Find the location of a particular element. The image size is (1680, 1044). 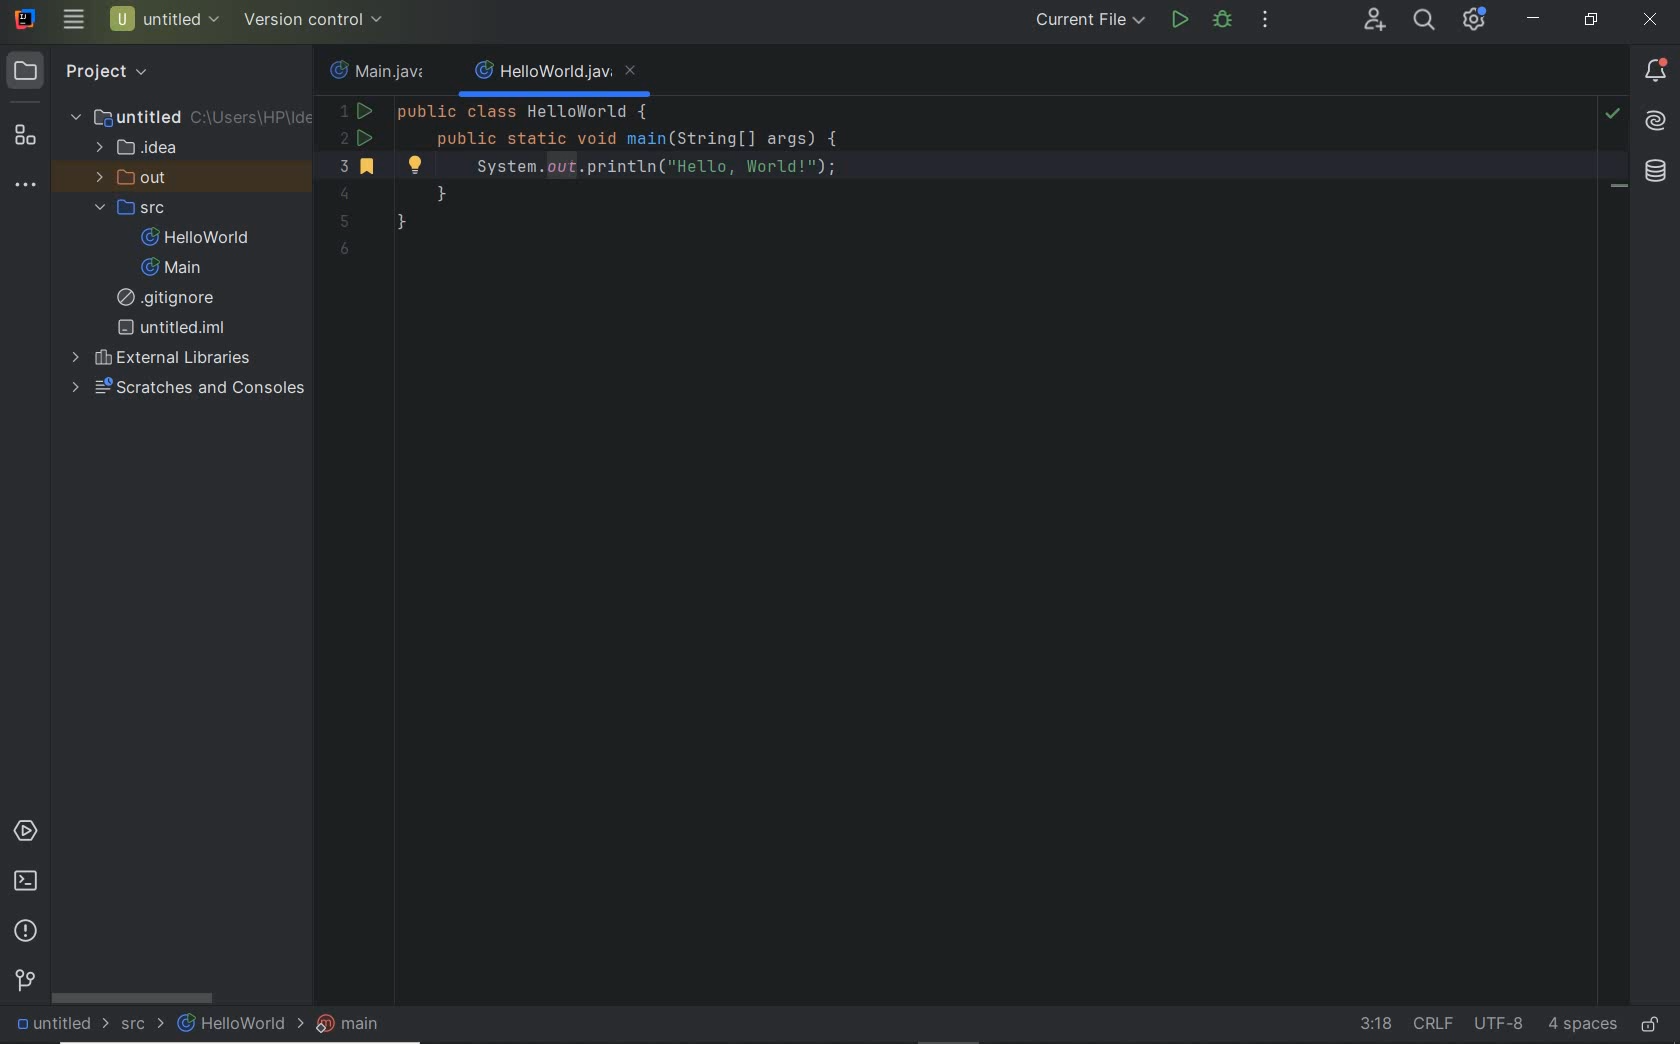

version control is located at coordinates (316, 22).